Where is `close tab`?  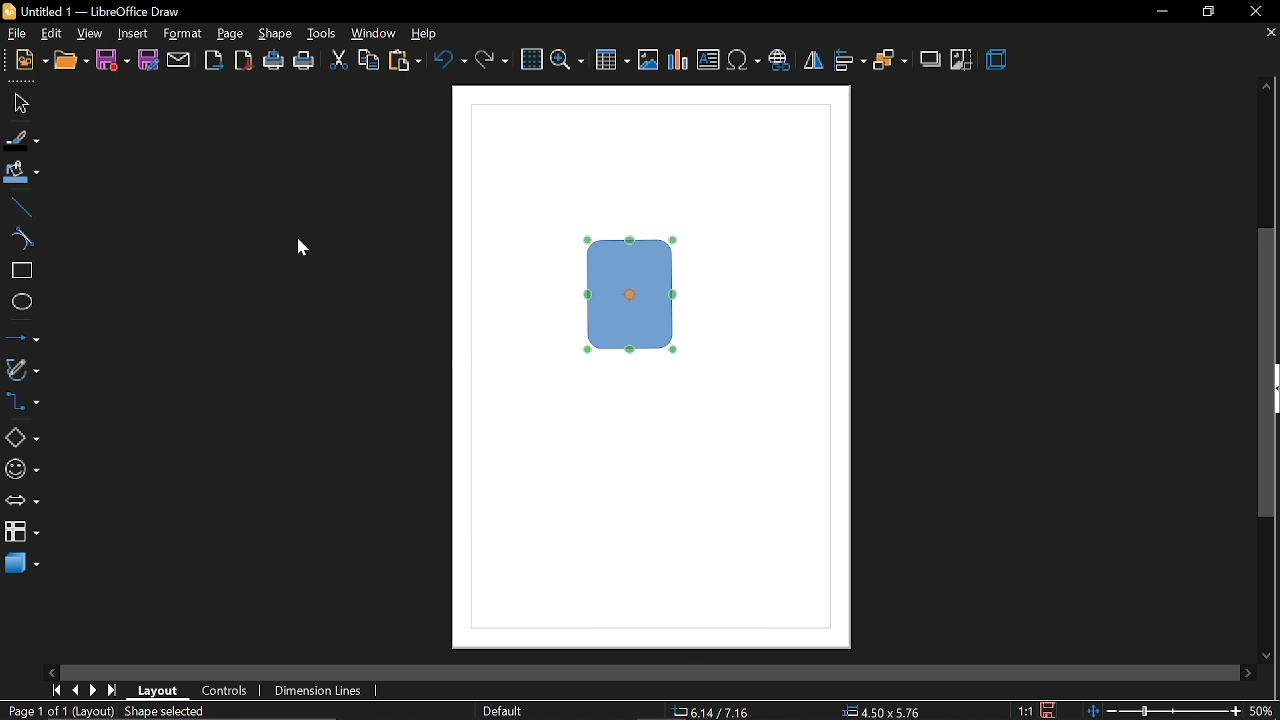 close tab is located at coordinates (1269, 34).